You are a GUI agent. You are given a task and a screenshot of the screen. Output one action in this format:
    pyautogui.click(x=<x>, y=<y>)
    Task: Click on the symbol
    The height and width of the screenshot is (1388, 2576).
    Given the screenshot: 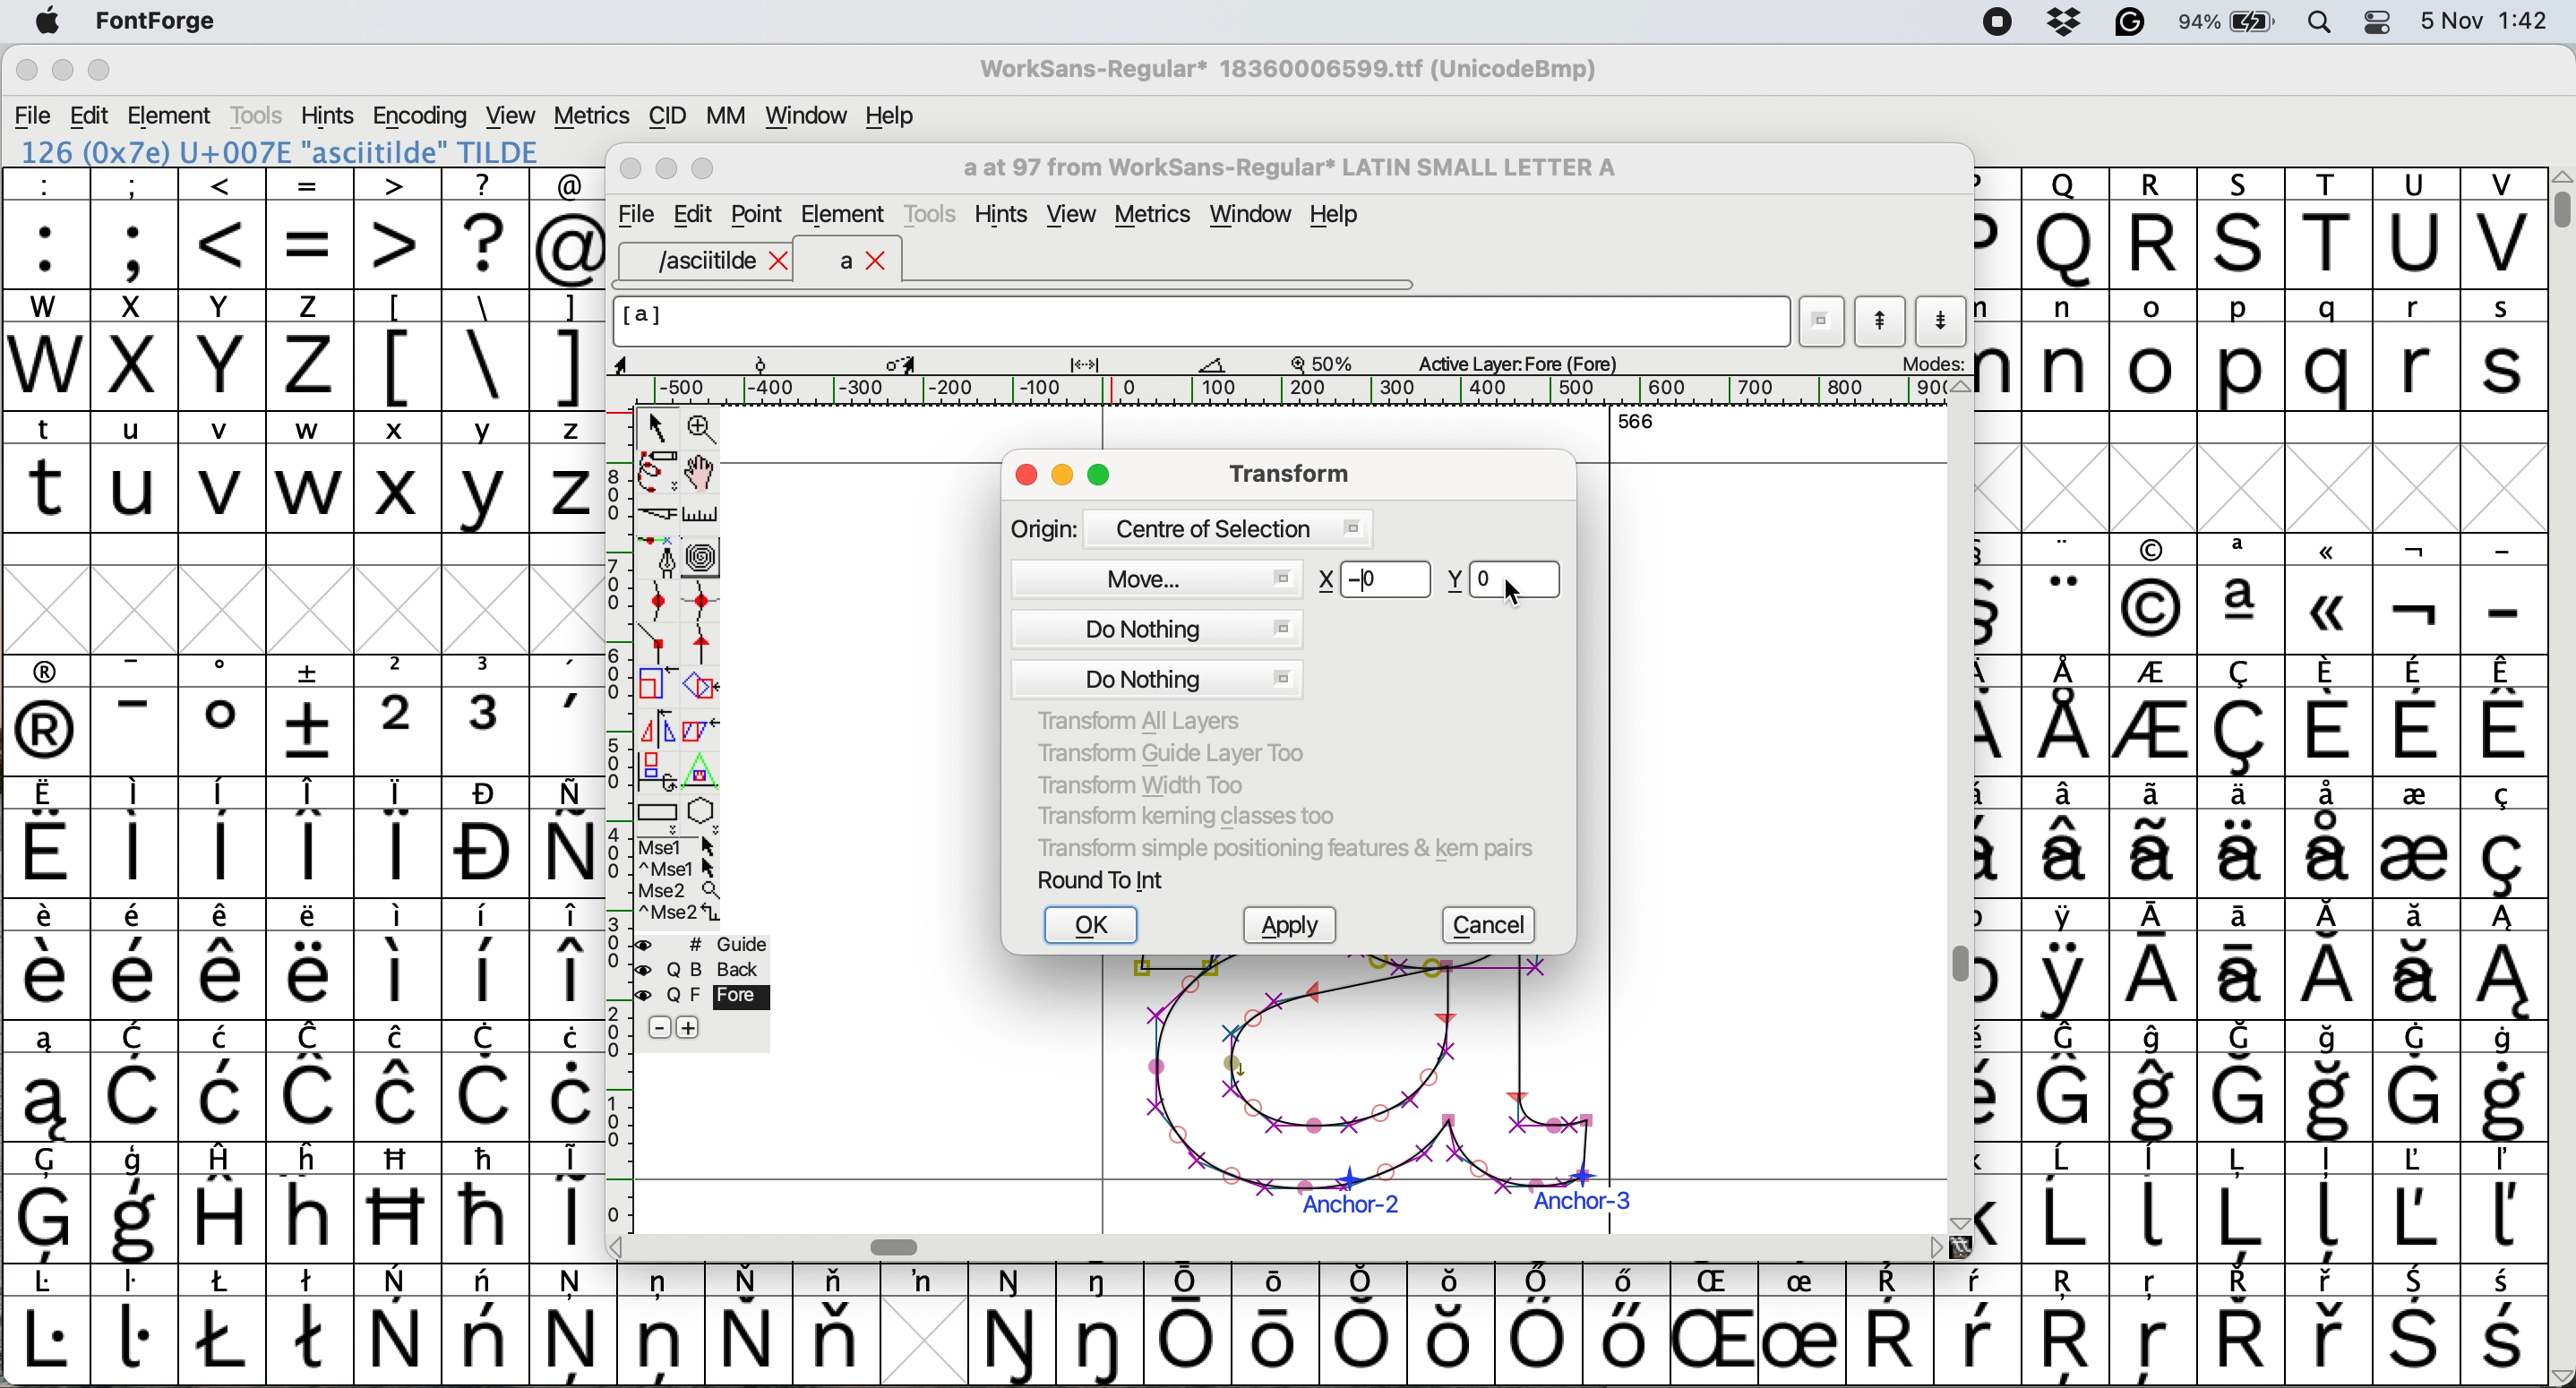 What is the action you would take?
    pyautogui.click(x=2331, y=1326)
    